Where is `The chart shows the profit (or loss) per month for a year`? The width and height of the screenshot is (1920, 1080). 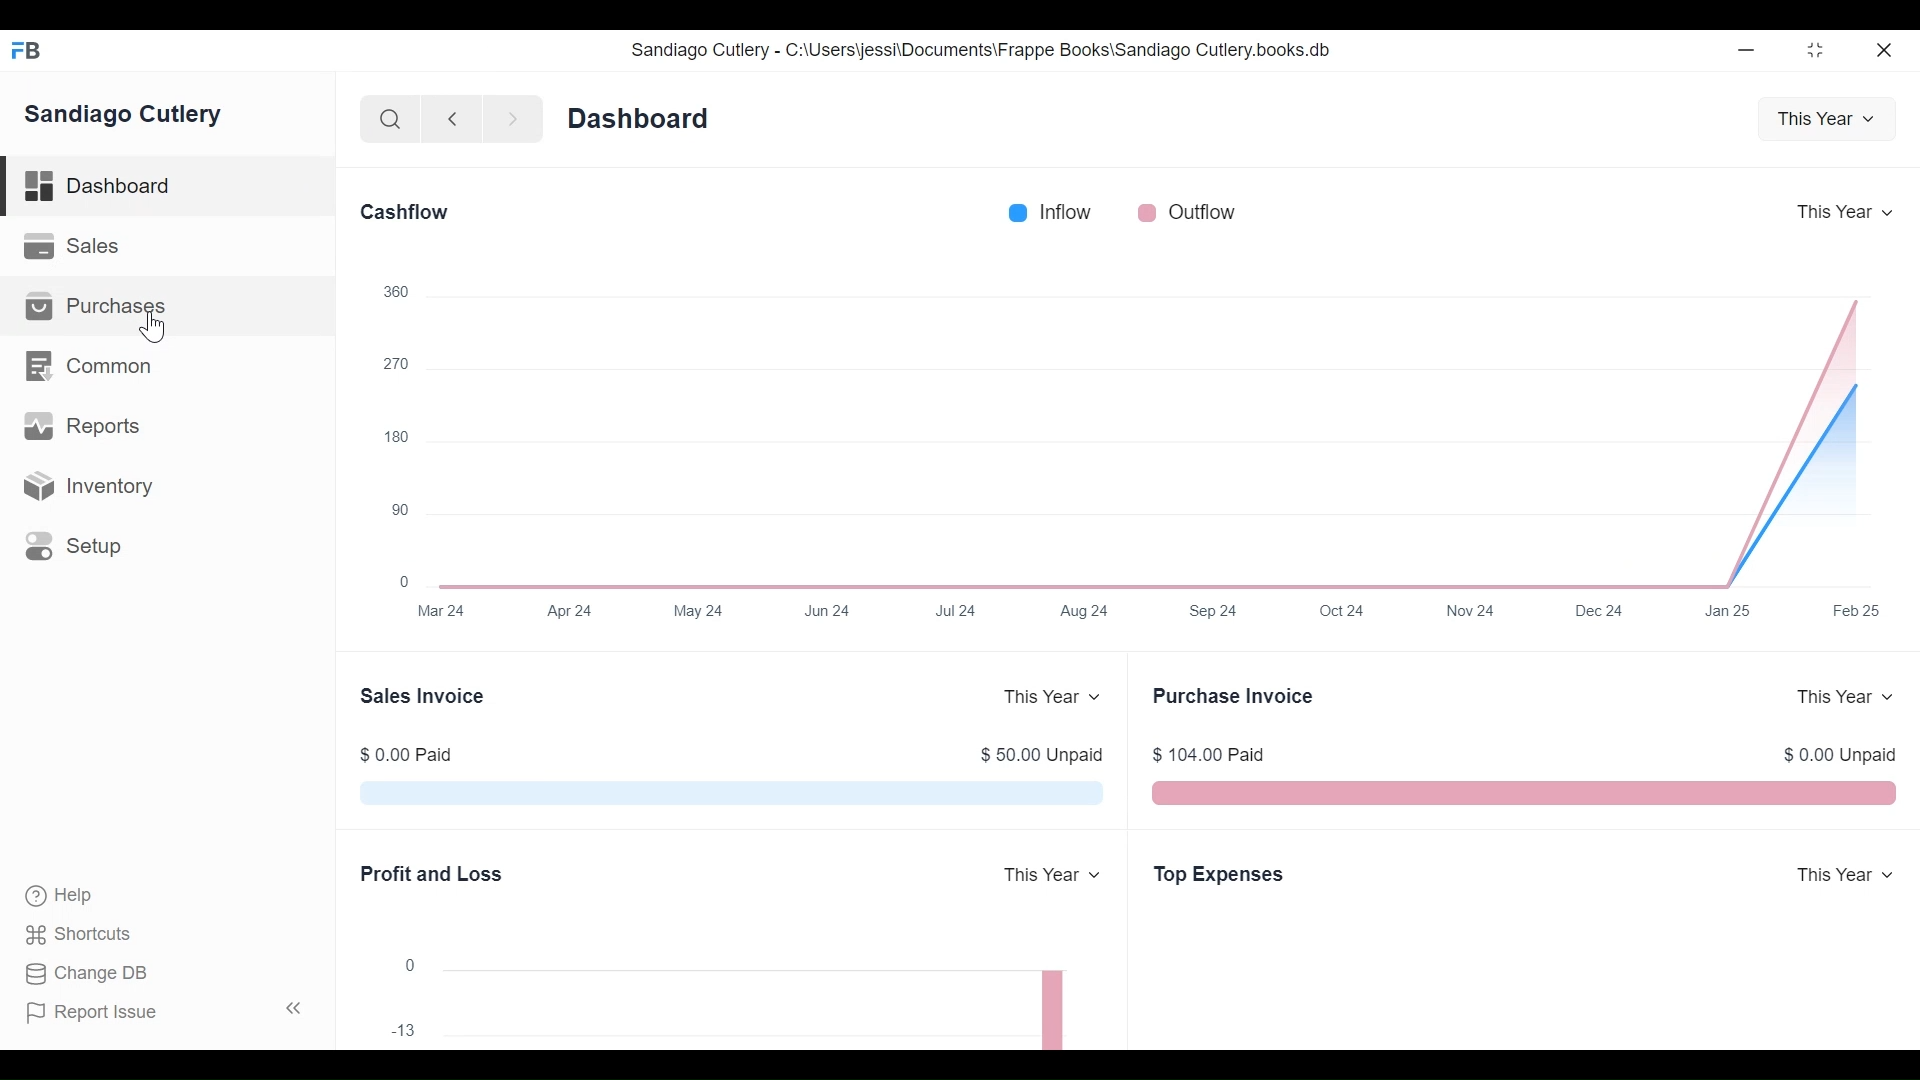
The chart shows the profit (or loss) per month for a year is located at coordinates (770, 998).